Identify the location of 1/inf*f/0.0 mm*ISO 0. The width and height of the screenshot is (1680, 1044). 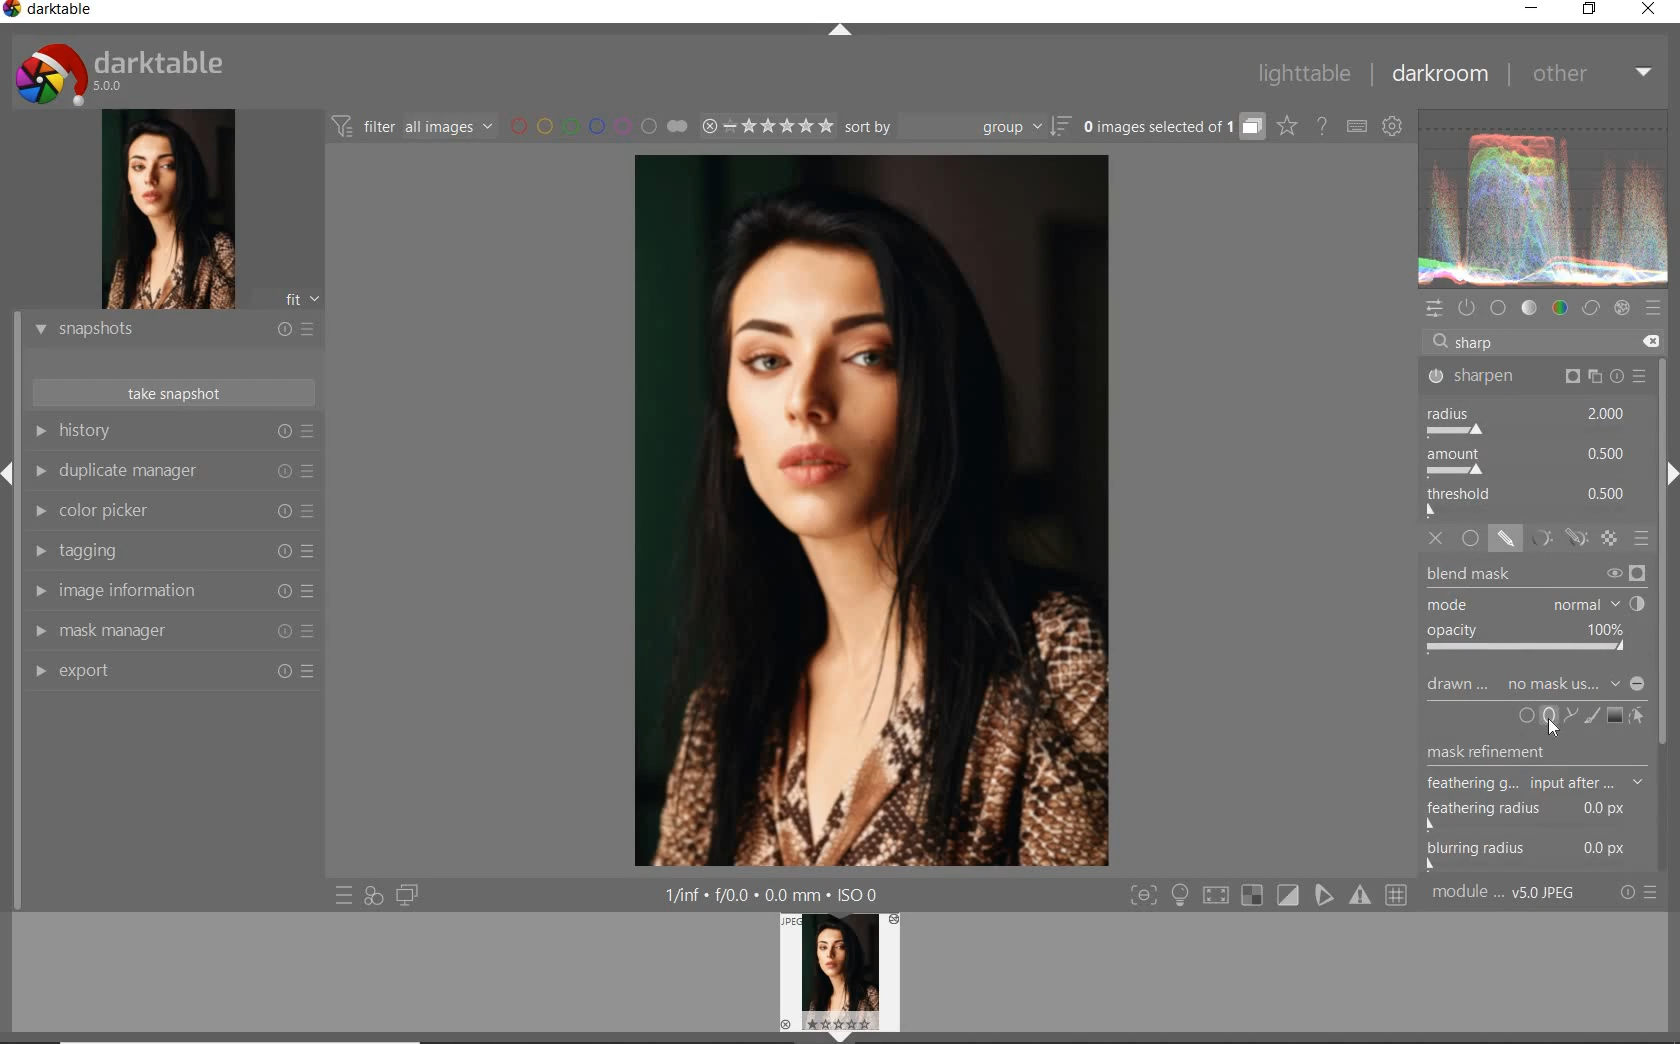
(774, 894).